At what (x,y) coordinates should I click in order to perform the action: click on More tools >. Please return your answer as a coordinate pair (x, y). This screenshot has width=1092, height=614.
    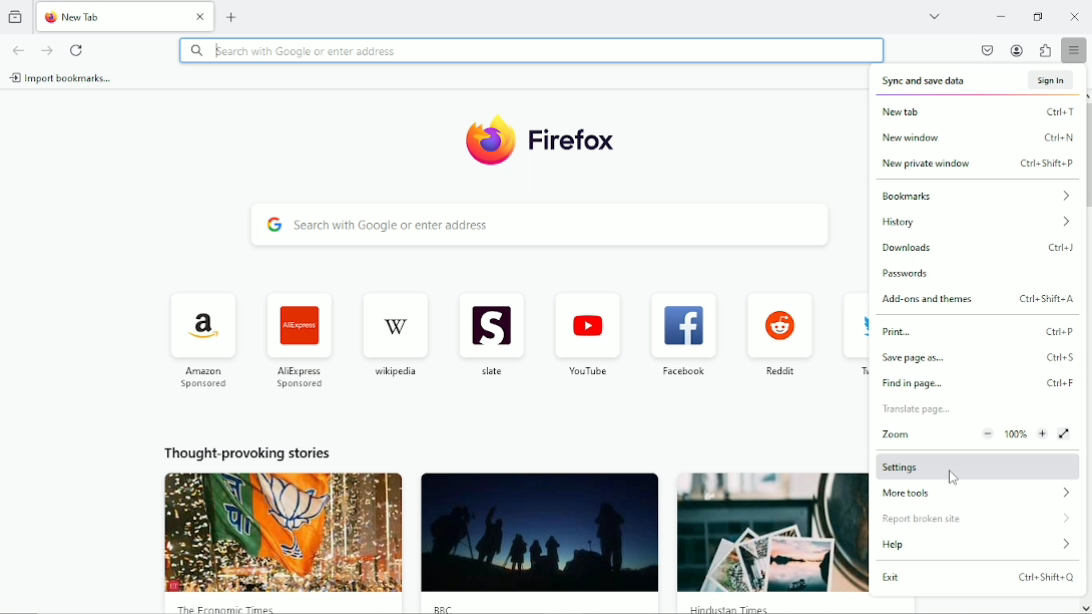
    Looking at the image, I should click on (980, 493).